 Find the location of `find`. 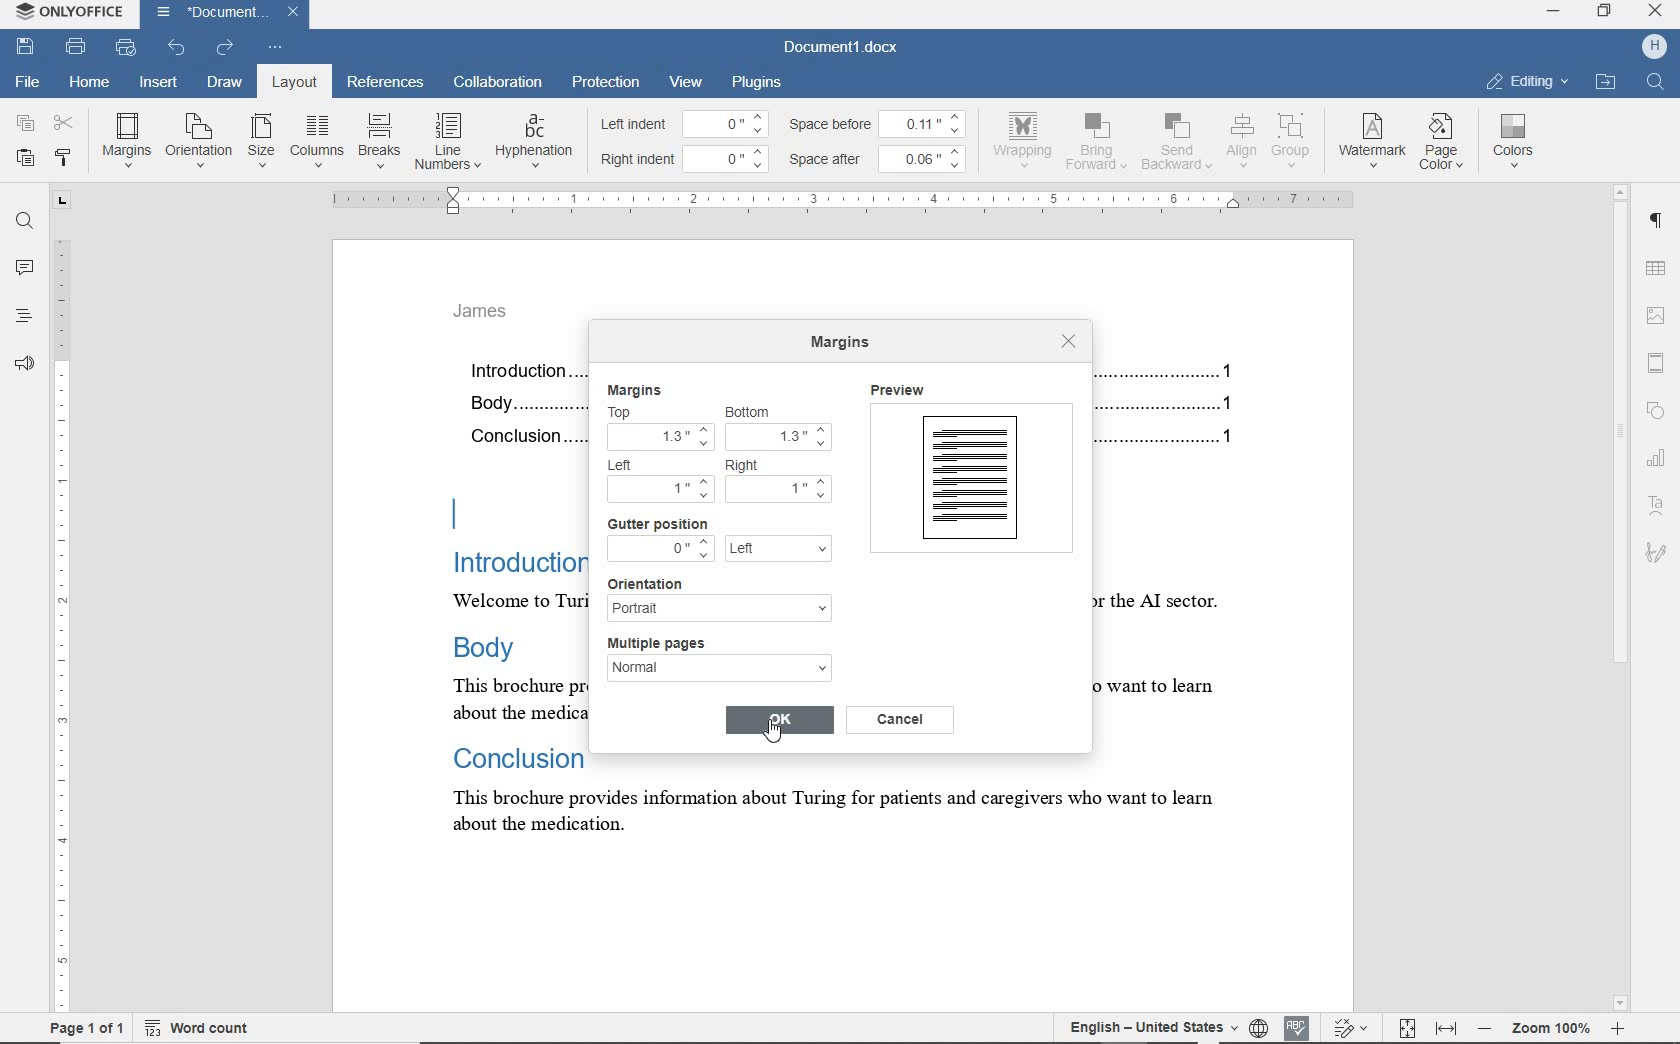

find is located at coordinates (25, 224).